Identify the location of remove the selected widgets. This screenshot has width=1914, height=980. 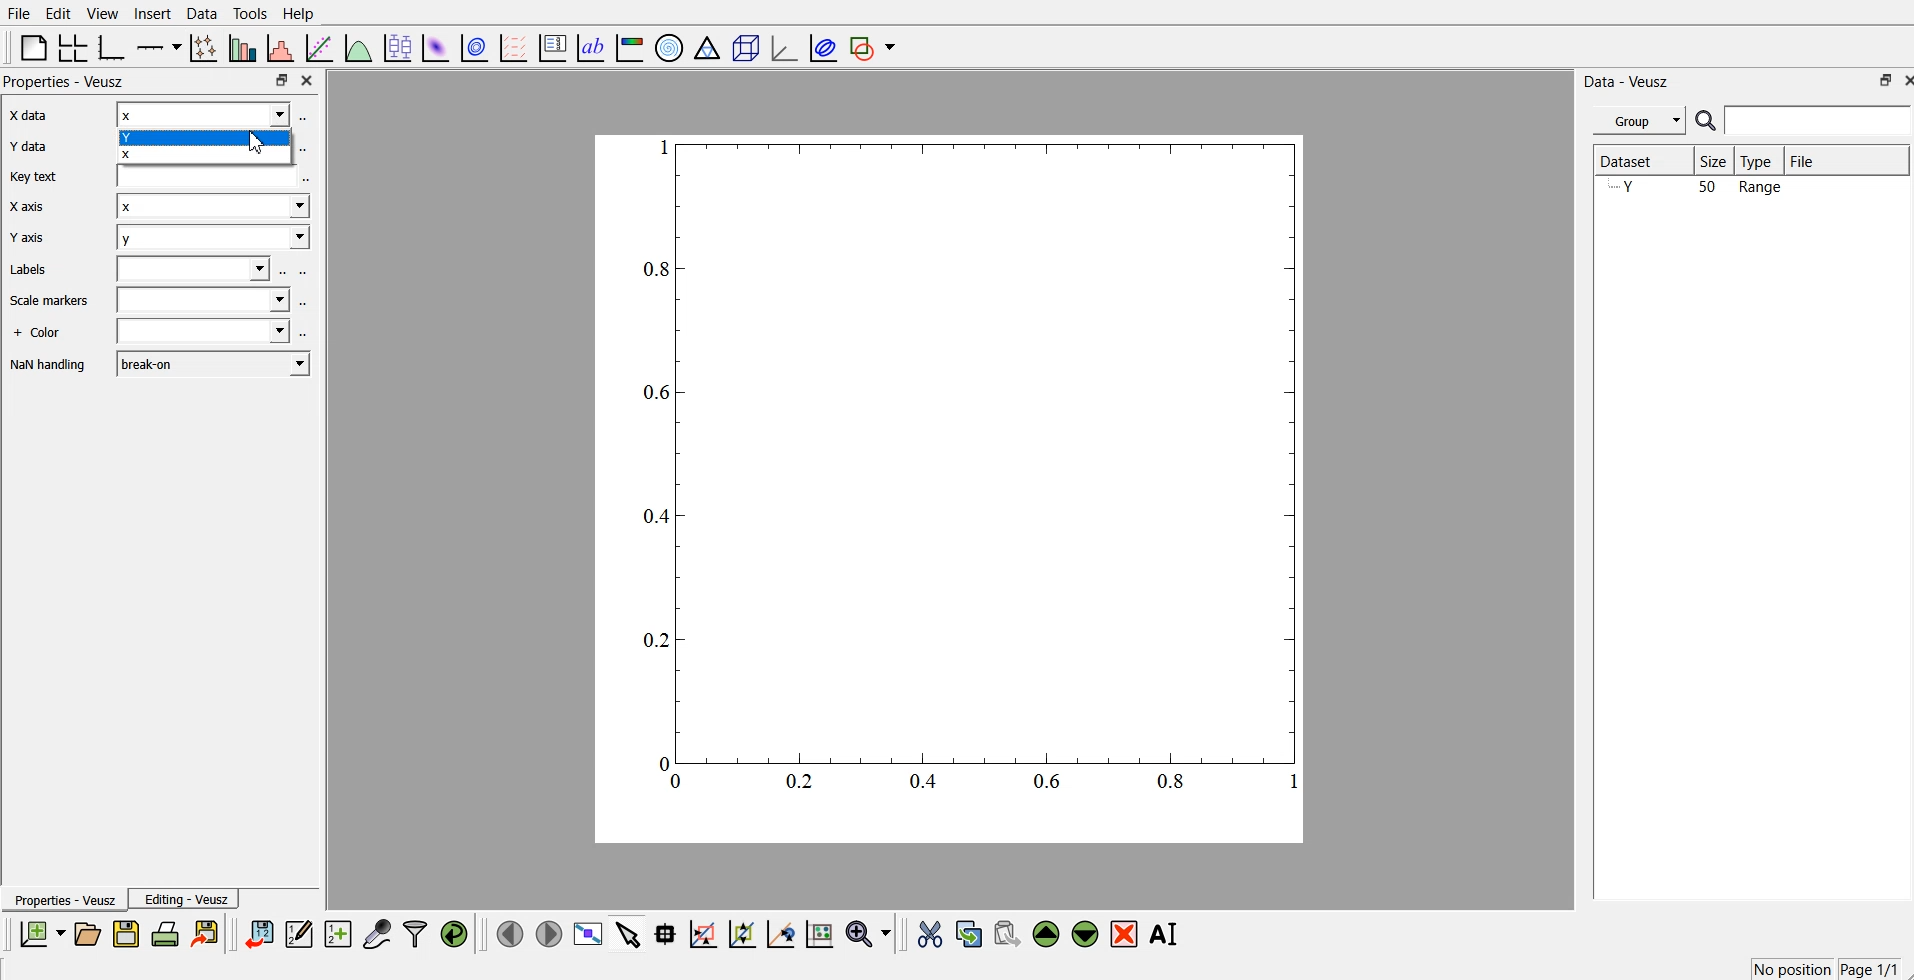
(1125, 935).